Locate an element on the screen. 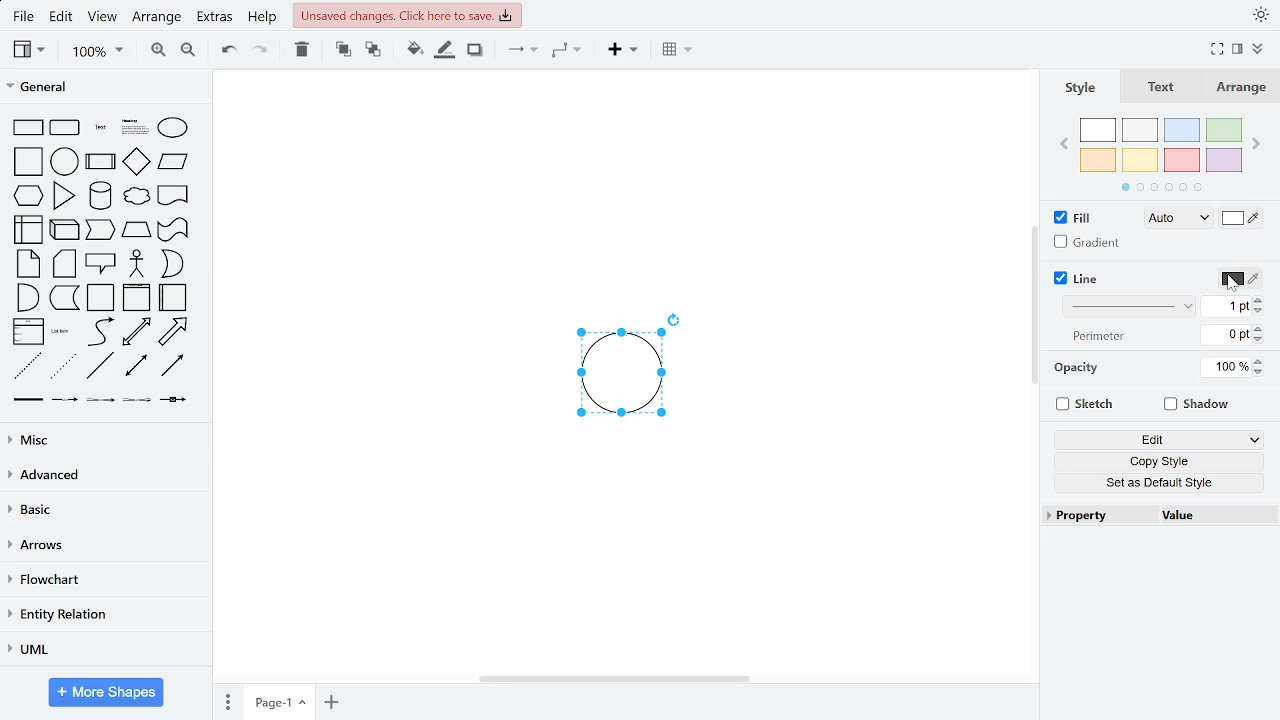 The width and height of the screenshot is (1280, 720). arrange is located at coordinates (156, 20).